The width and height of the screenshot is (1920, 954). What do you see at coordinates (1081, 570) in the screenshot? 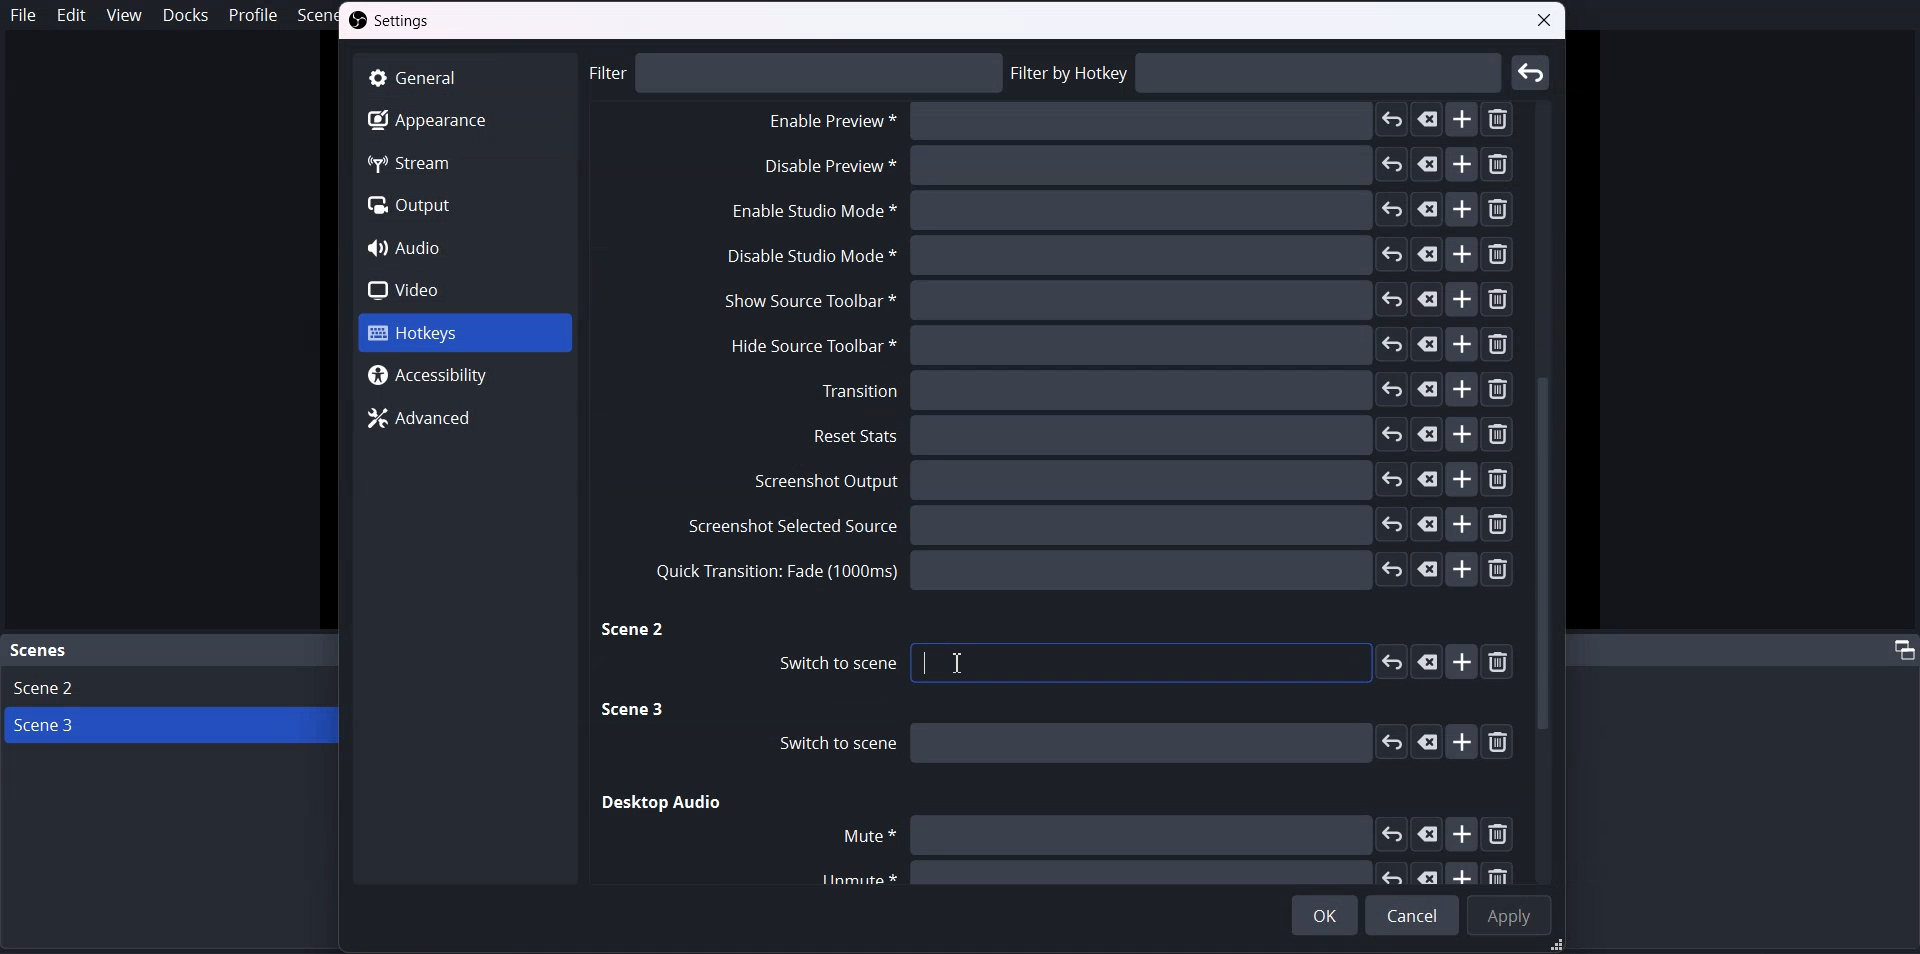
I see `Quick transition fade` at bounding box center [1081, 570].